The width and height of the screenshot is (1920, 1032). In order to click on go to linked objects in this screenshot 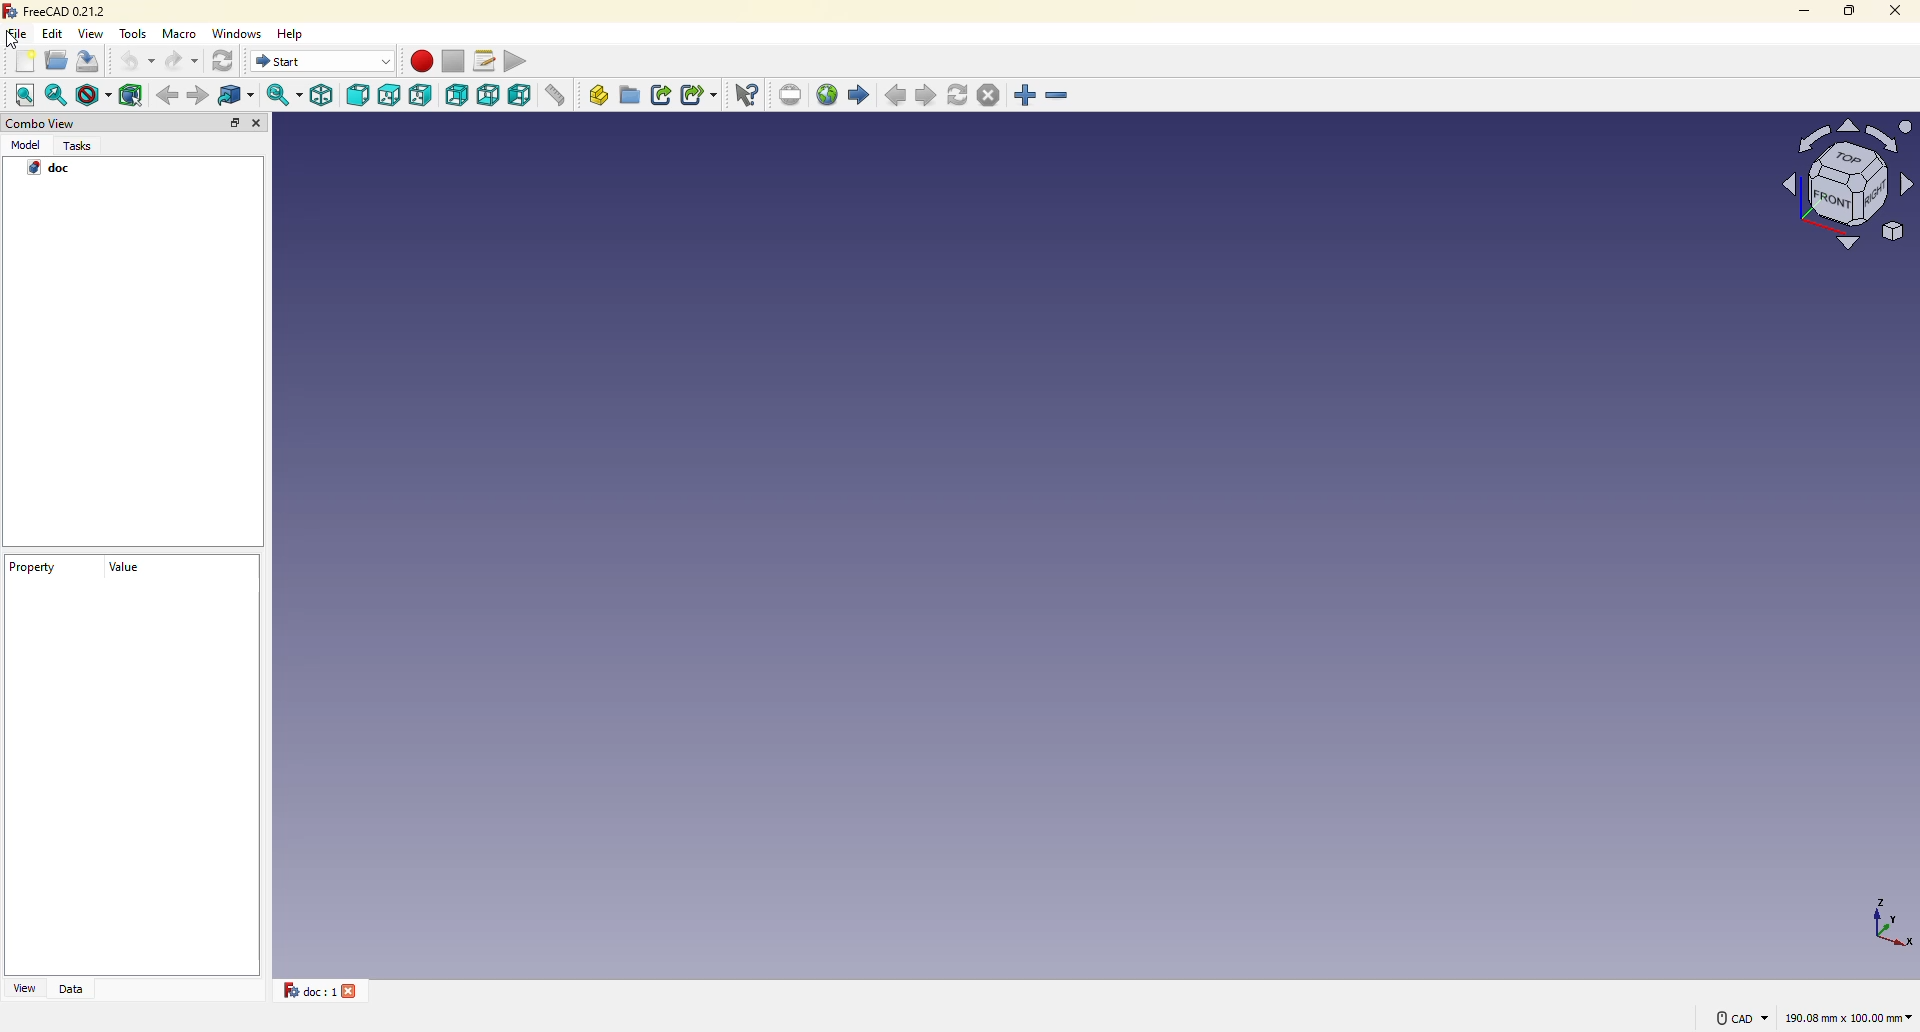, I will do `click(242, 96)`.